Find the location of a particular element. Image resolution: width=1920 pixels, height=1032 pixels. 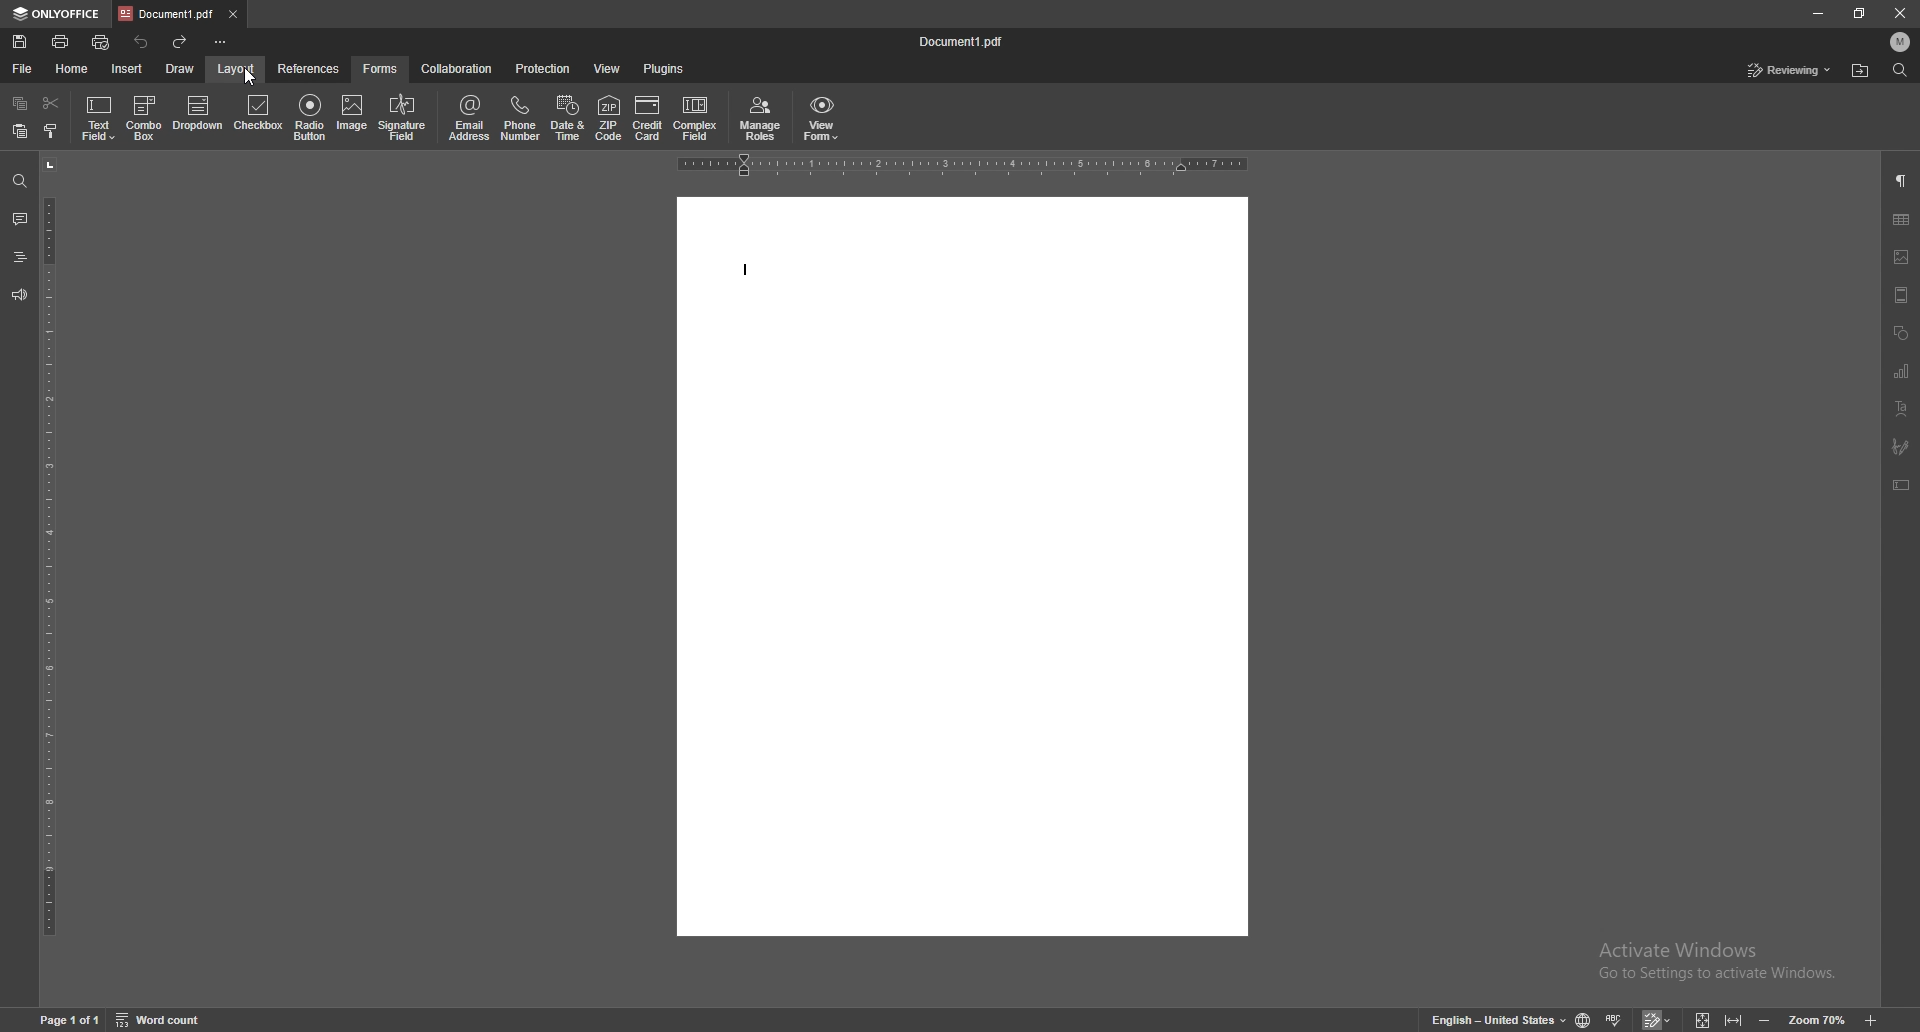

radio button is located at coordinates (309, 118).